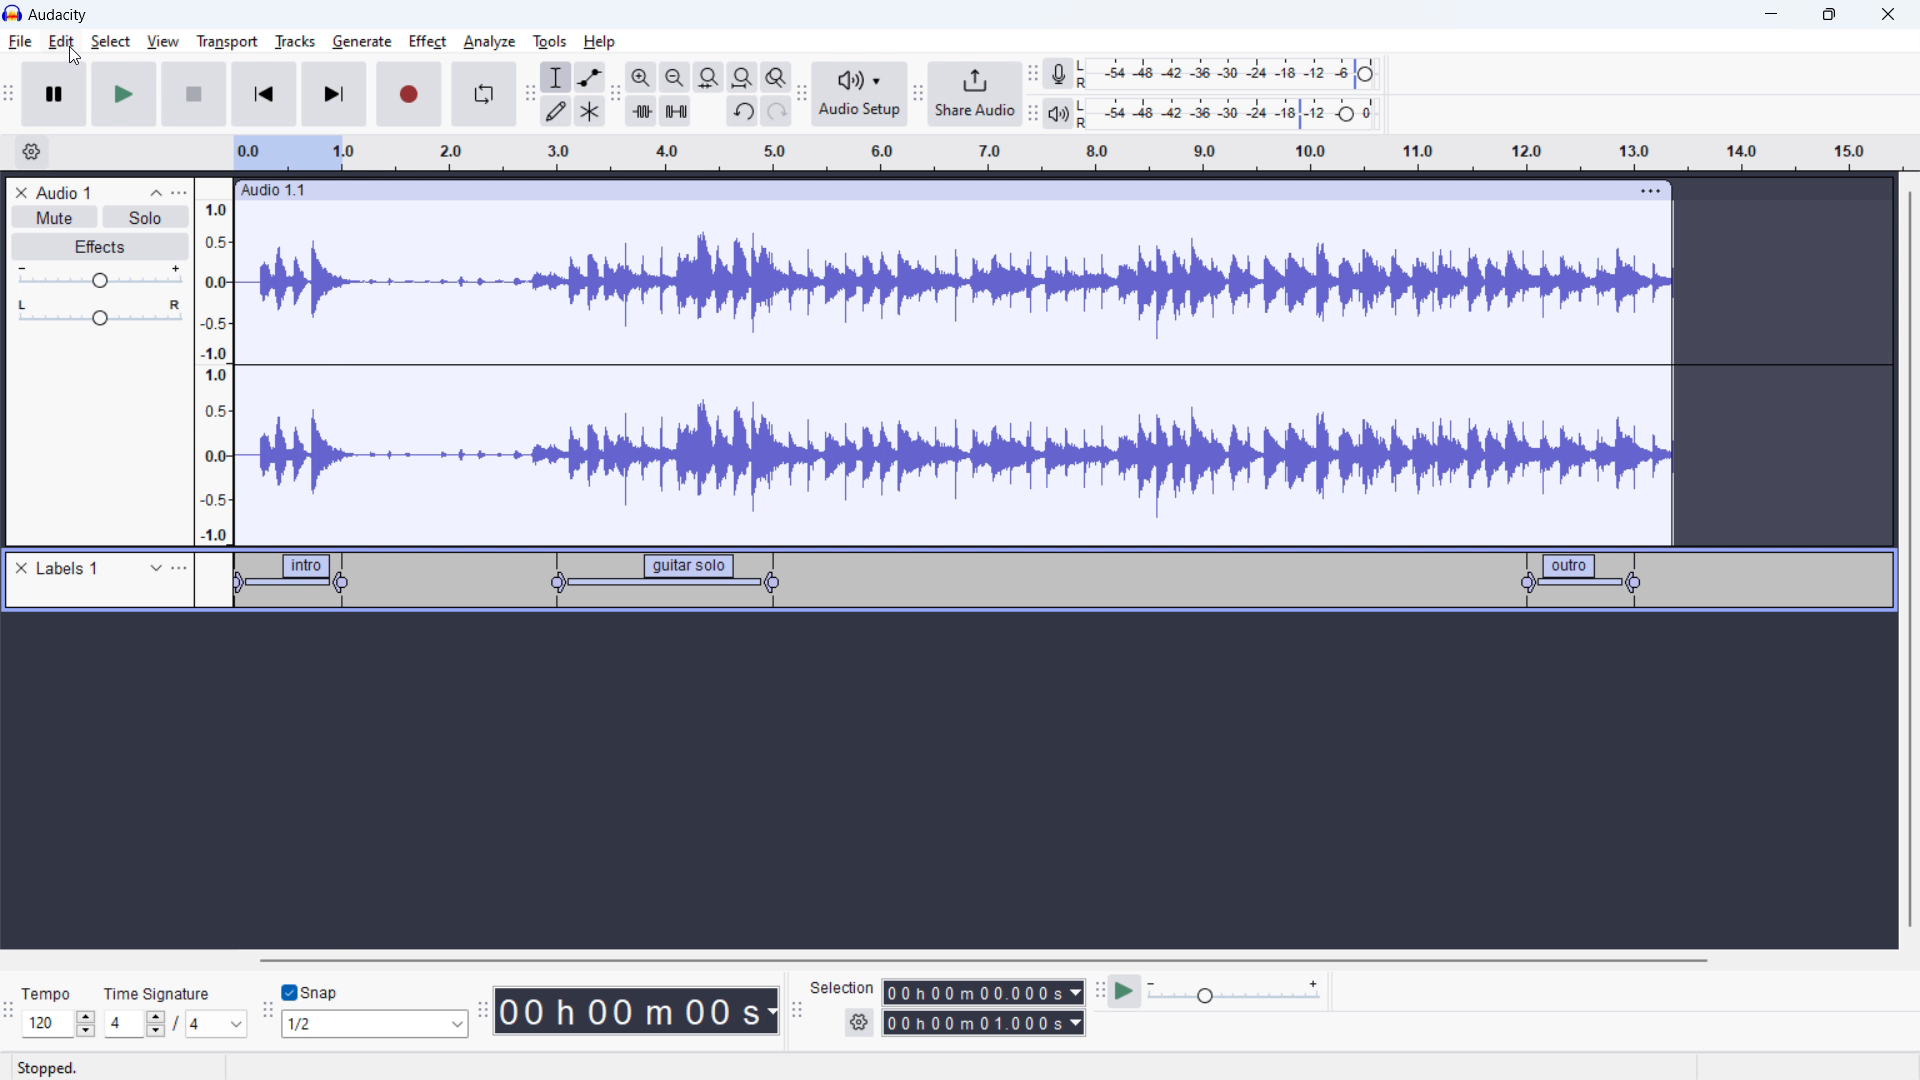 Image resolution: width=1920 pixels, height=1080 pixels. Describe the element at coordinates (1233, 991) in the screenshot. I see `playback speed` at that location.